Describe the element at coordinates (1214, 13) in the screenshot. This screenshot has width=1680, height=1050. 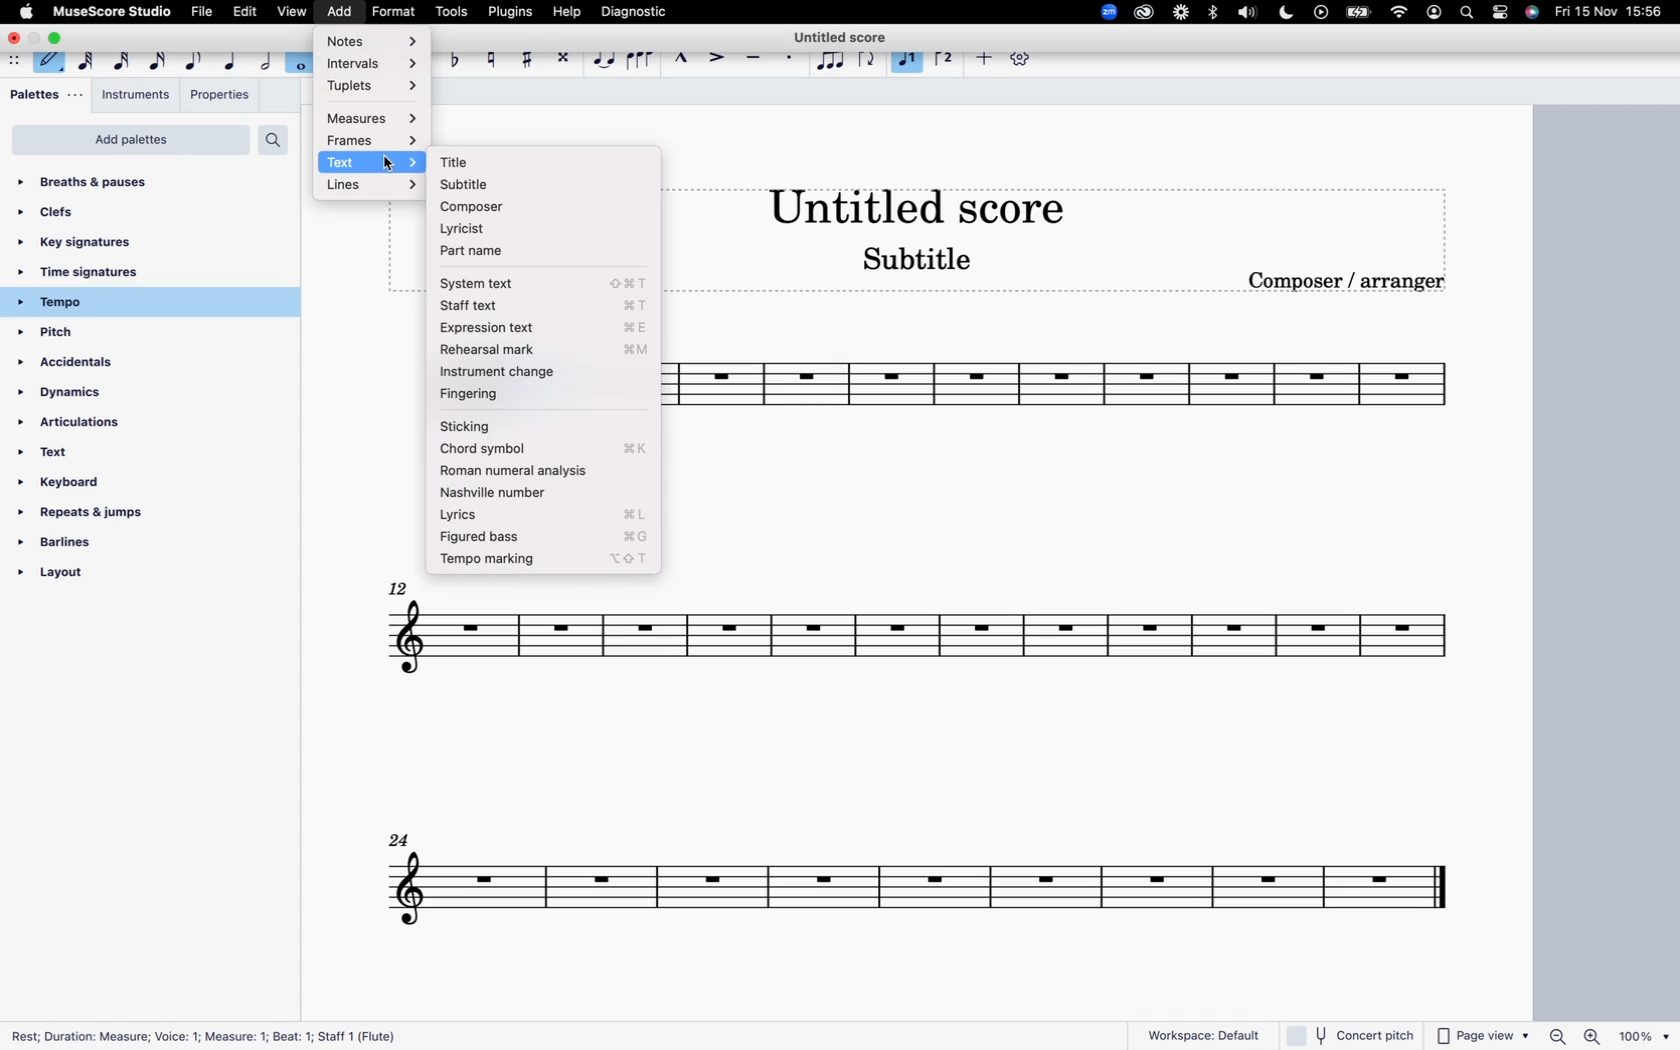
I see `bluetooth` at that location.